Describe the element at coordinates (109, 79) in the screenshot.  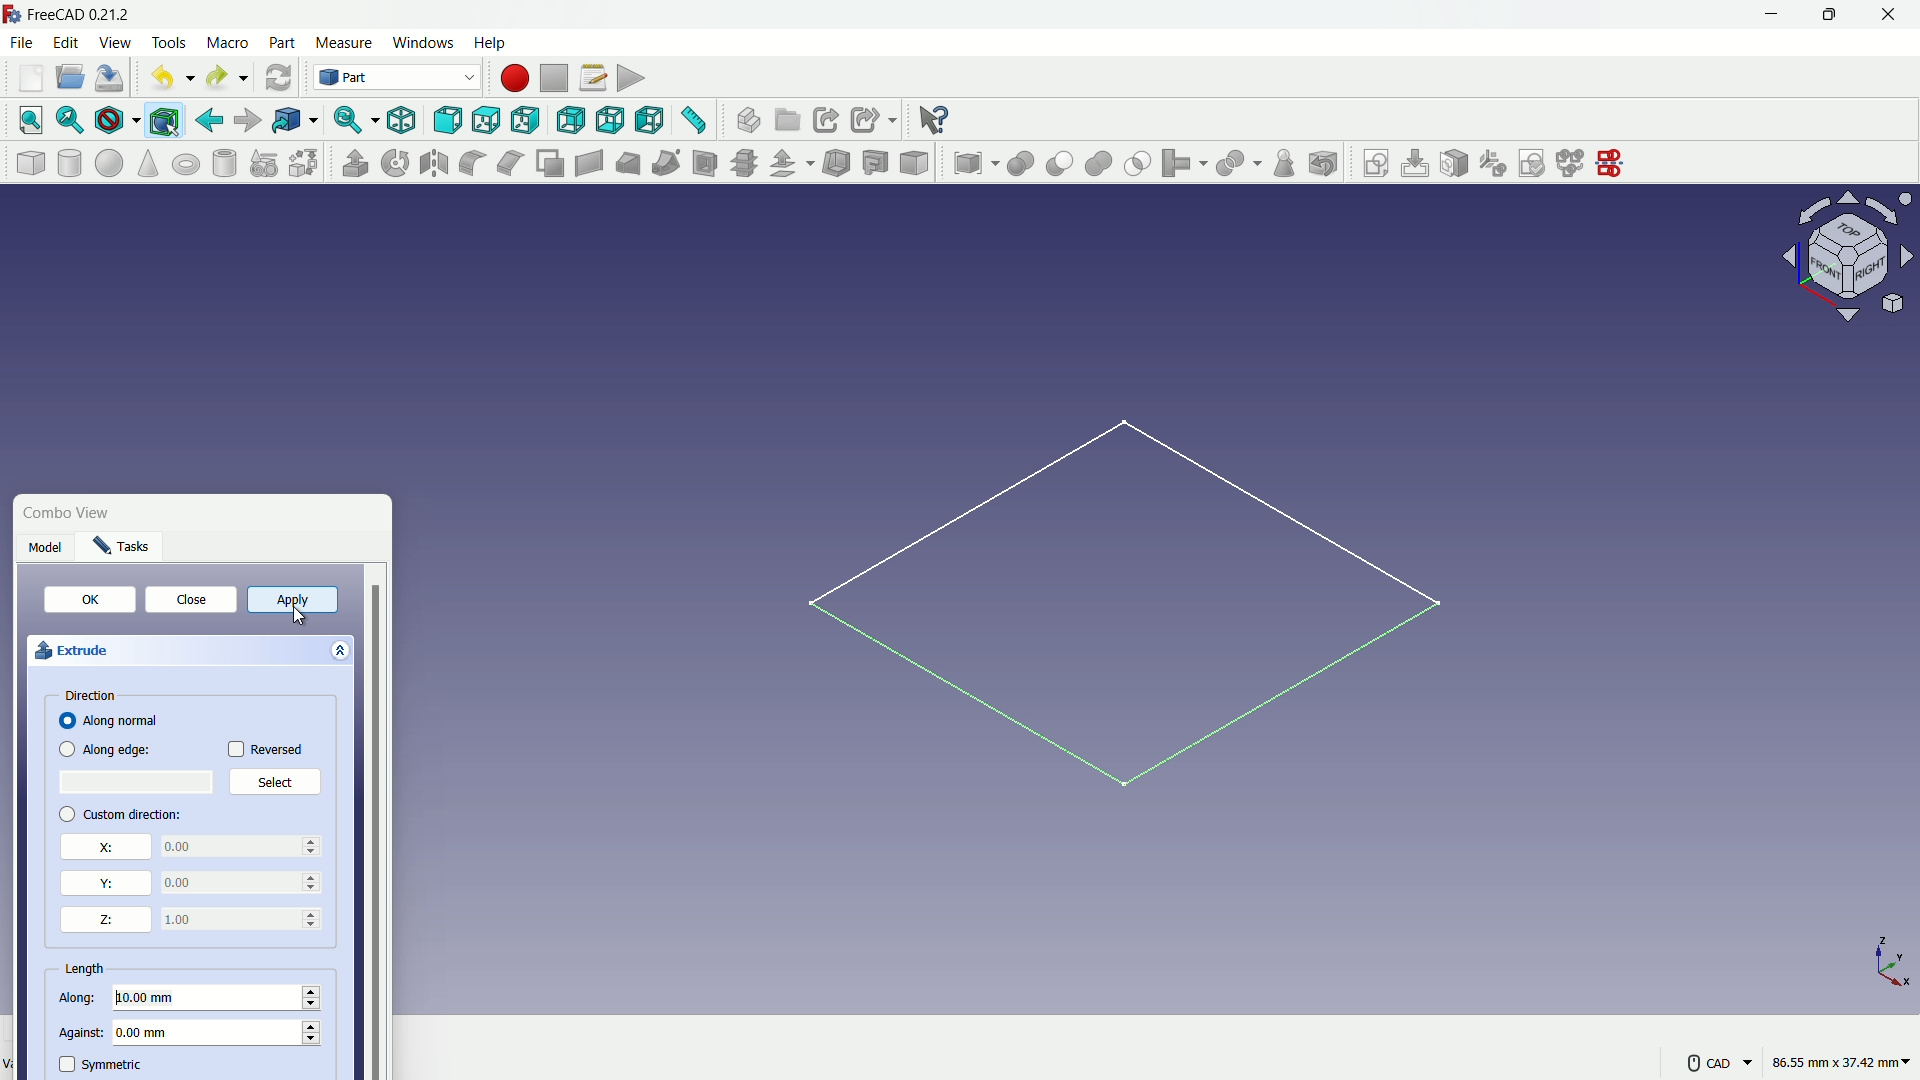
I see `save file` at that location.